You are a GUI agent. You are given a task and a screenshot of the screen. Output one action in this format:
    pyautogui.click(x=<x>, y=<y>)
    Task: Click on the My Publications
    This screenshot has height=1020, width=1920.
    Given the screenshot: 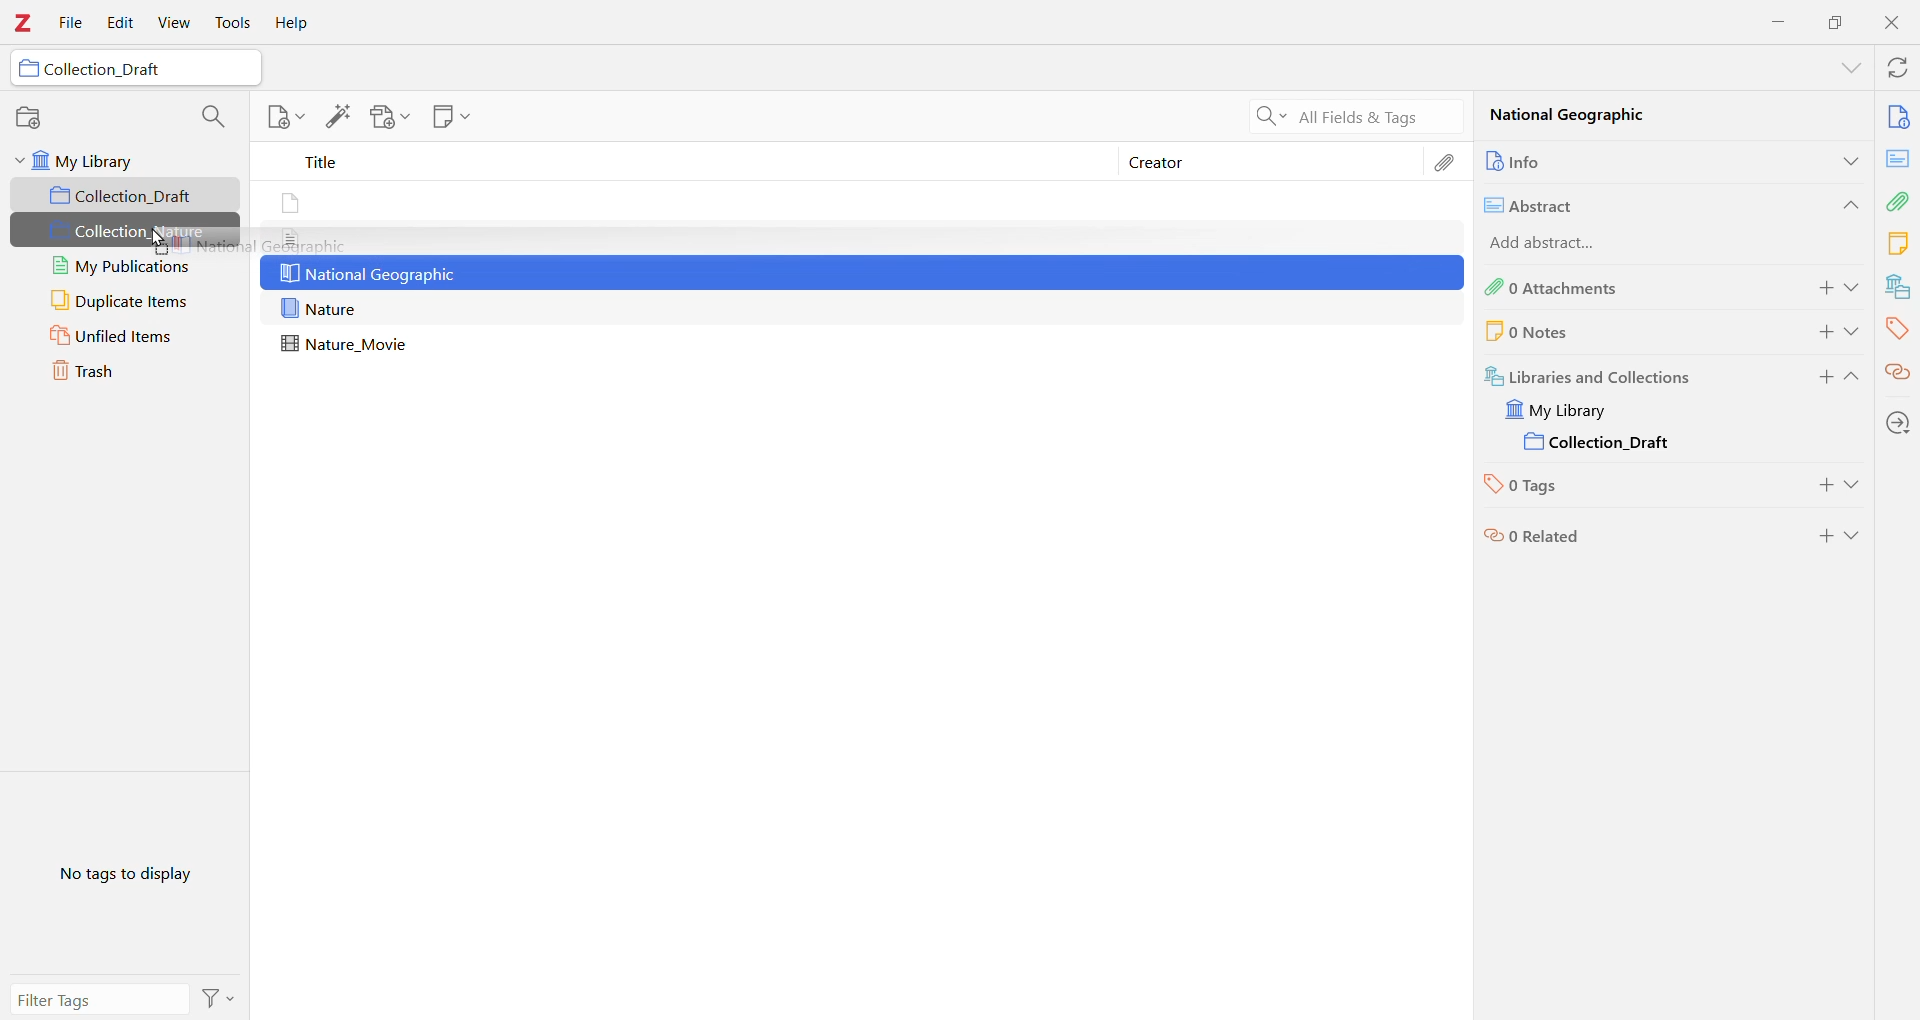 What is the action you would take?
    pyautogui.click(x=122, y=266)
    